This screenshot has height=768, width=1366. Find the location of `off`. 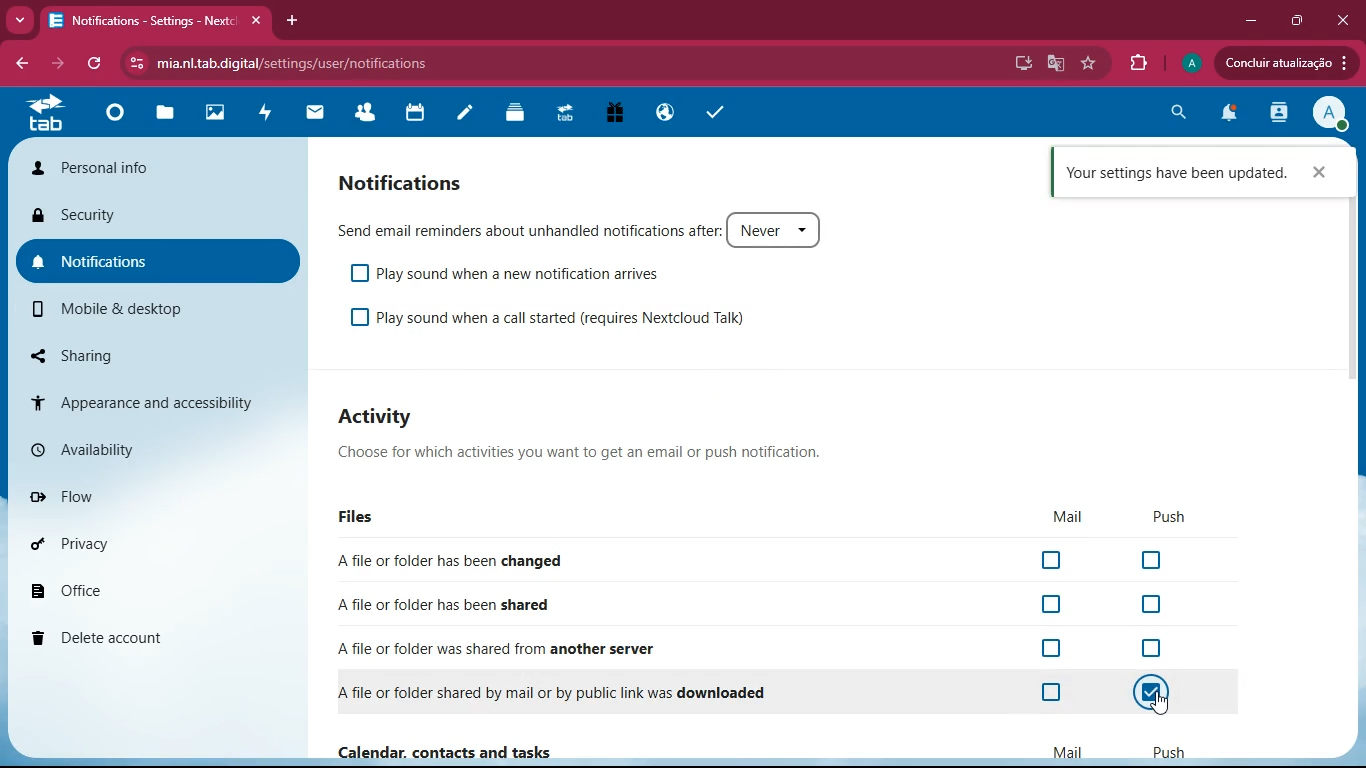

off is located at coordinates (1152, 603).